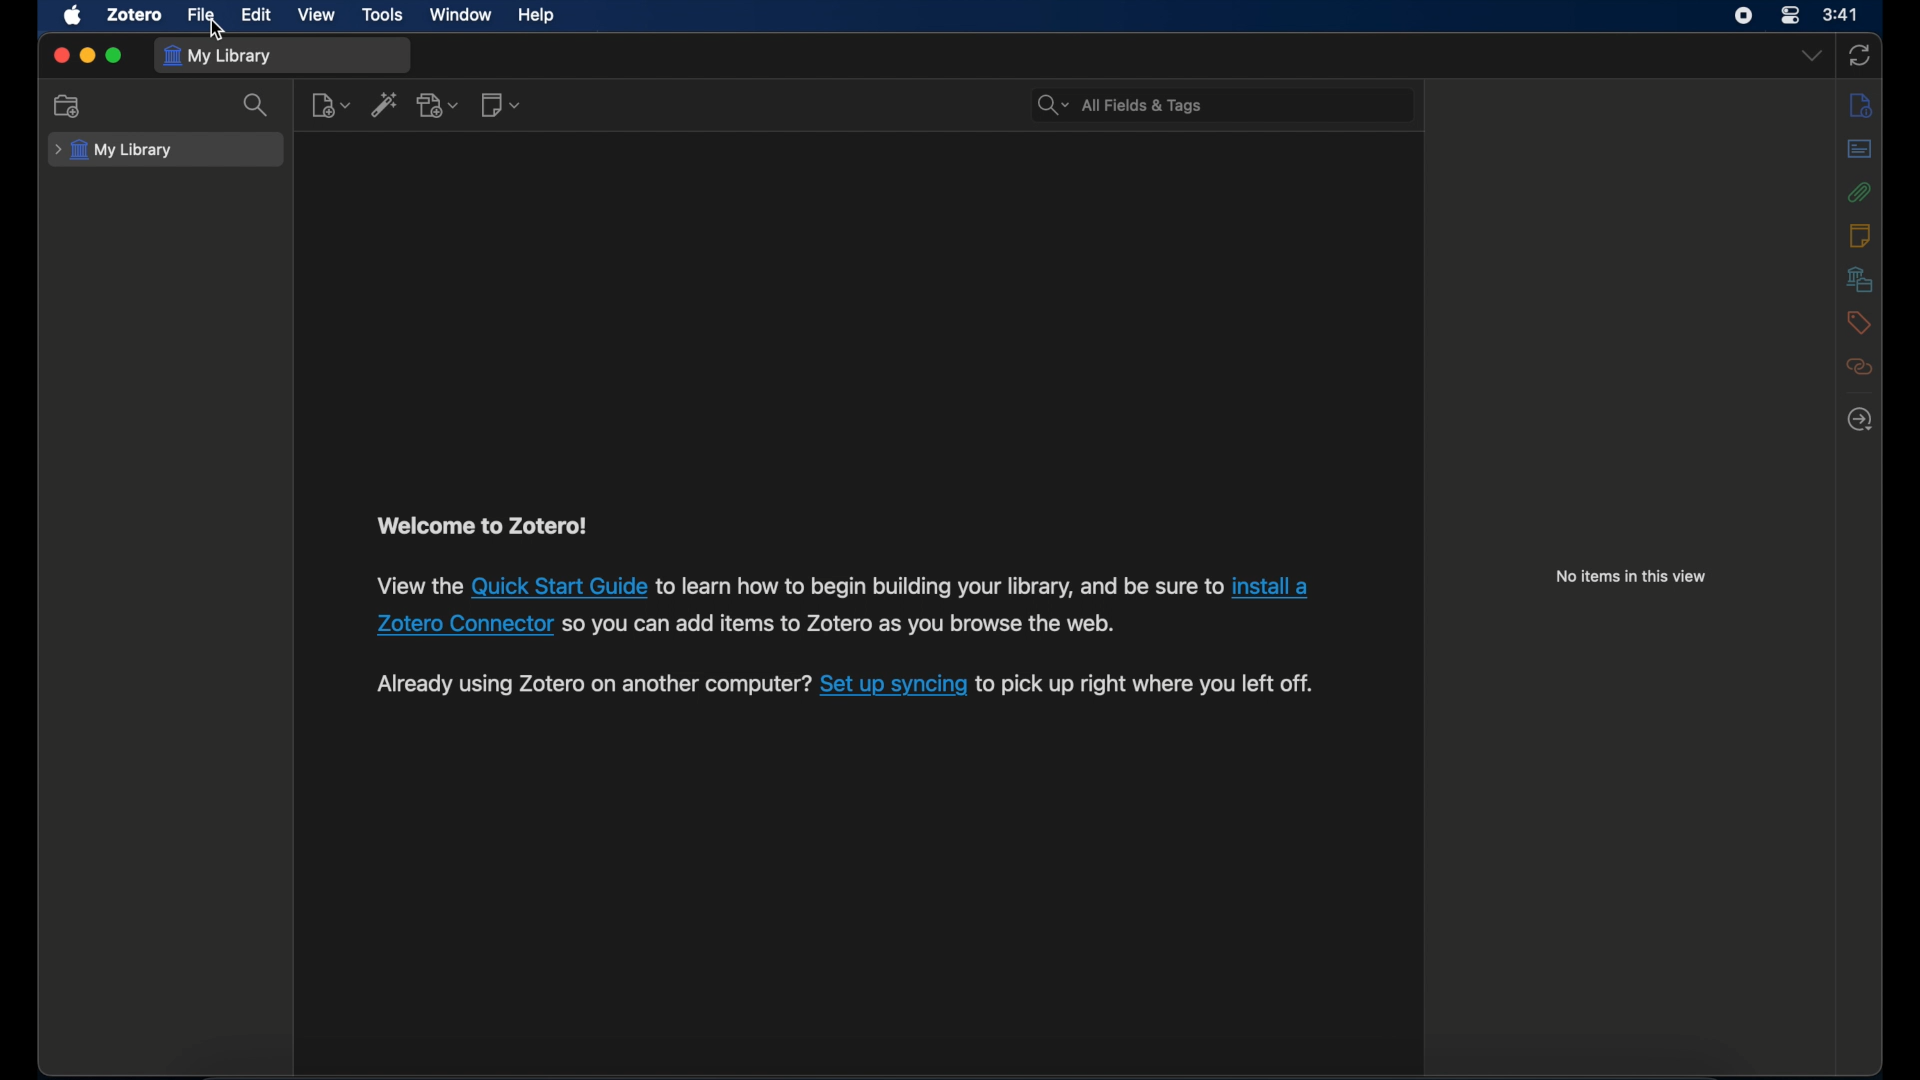 Image resolution: width=1920 pixels, height=1080 pixels. What do you see at coordinates (502, 104) in the screenshot?
I see `new notes` at bounding box center [502, 104].